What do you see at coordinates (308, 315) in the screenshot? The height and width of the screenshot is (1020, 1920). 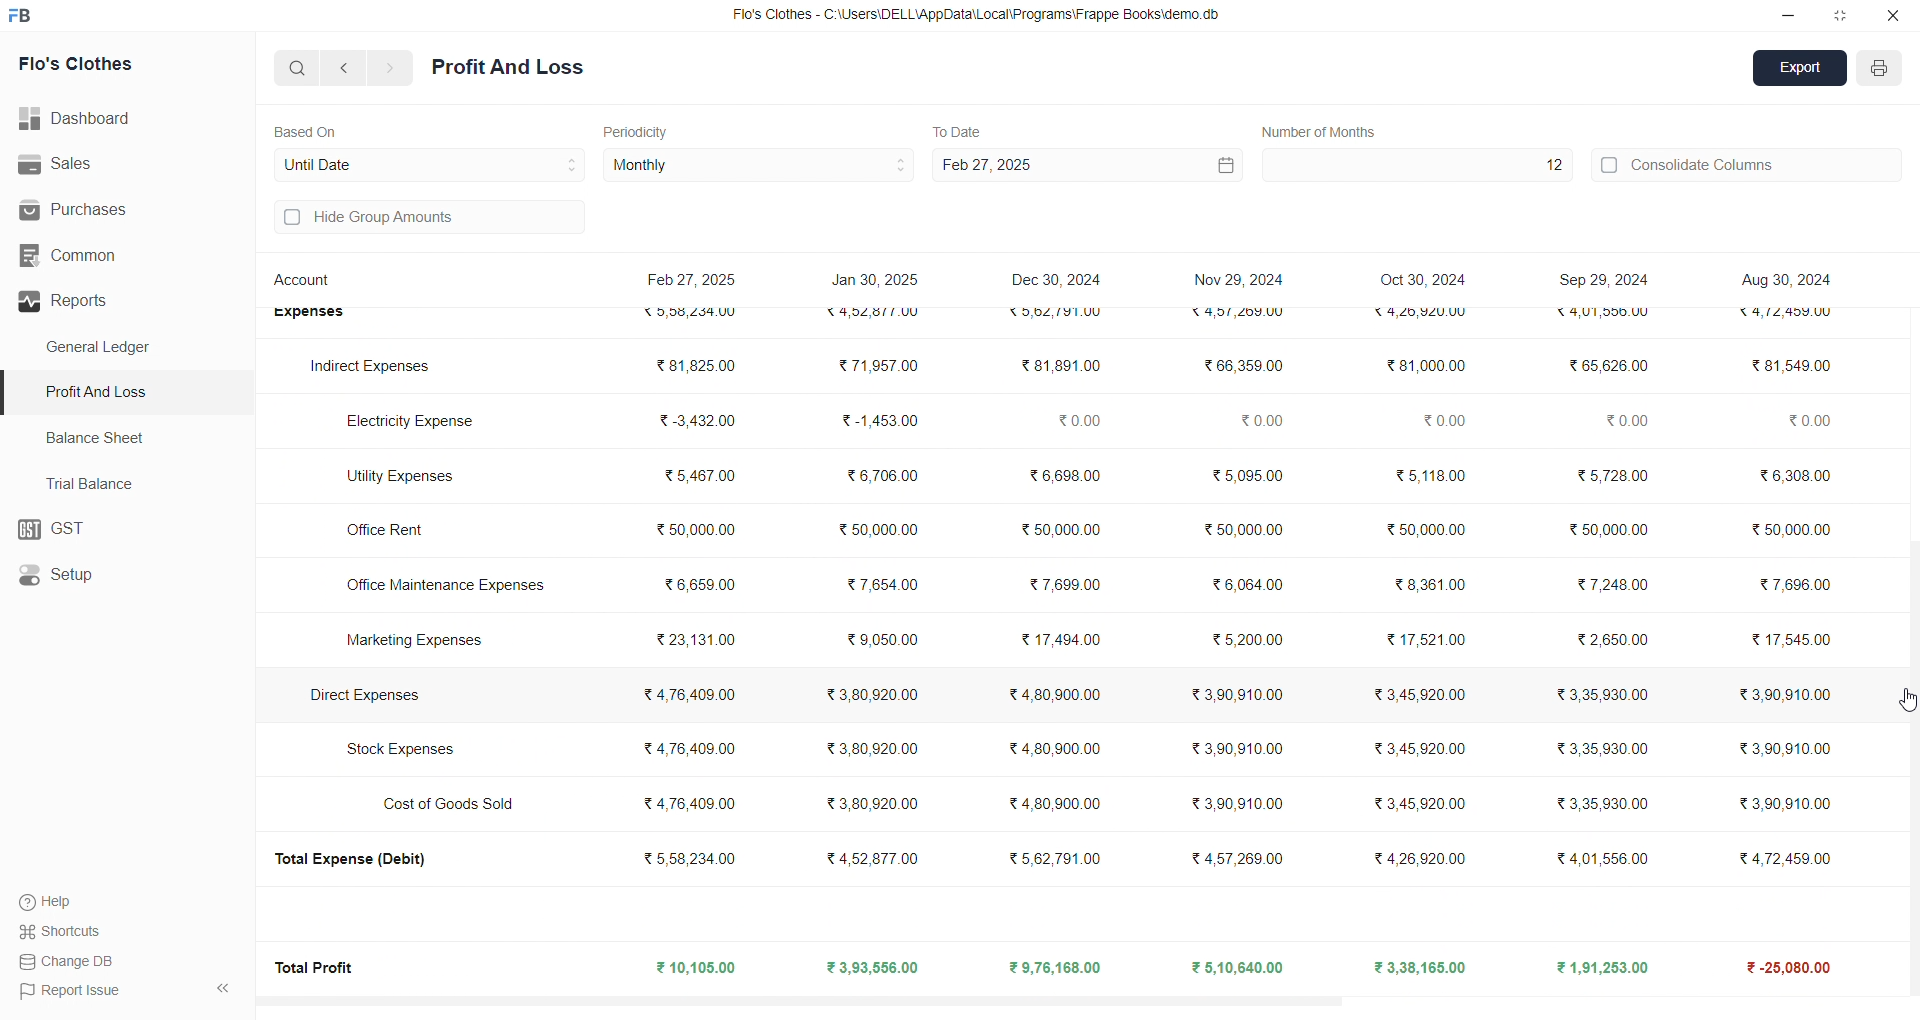 I see `Expenses` at bounding box center [308, 315].